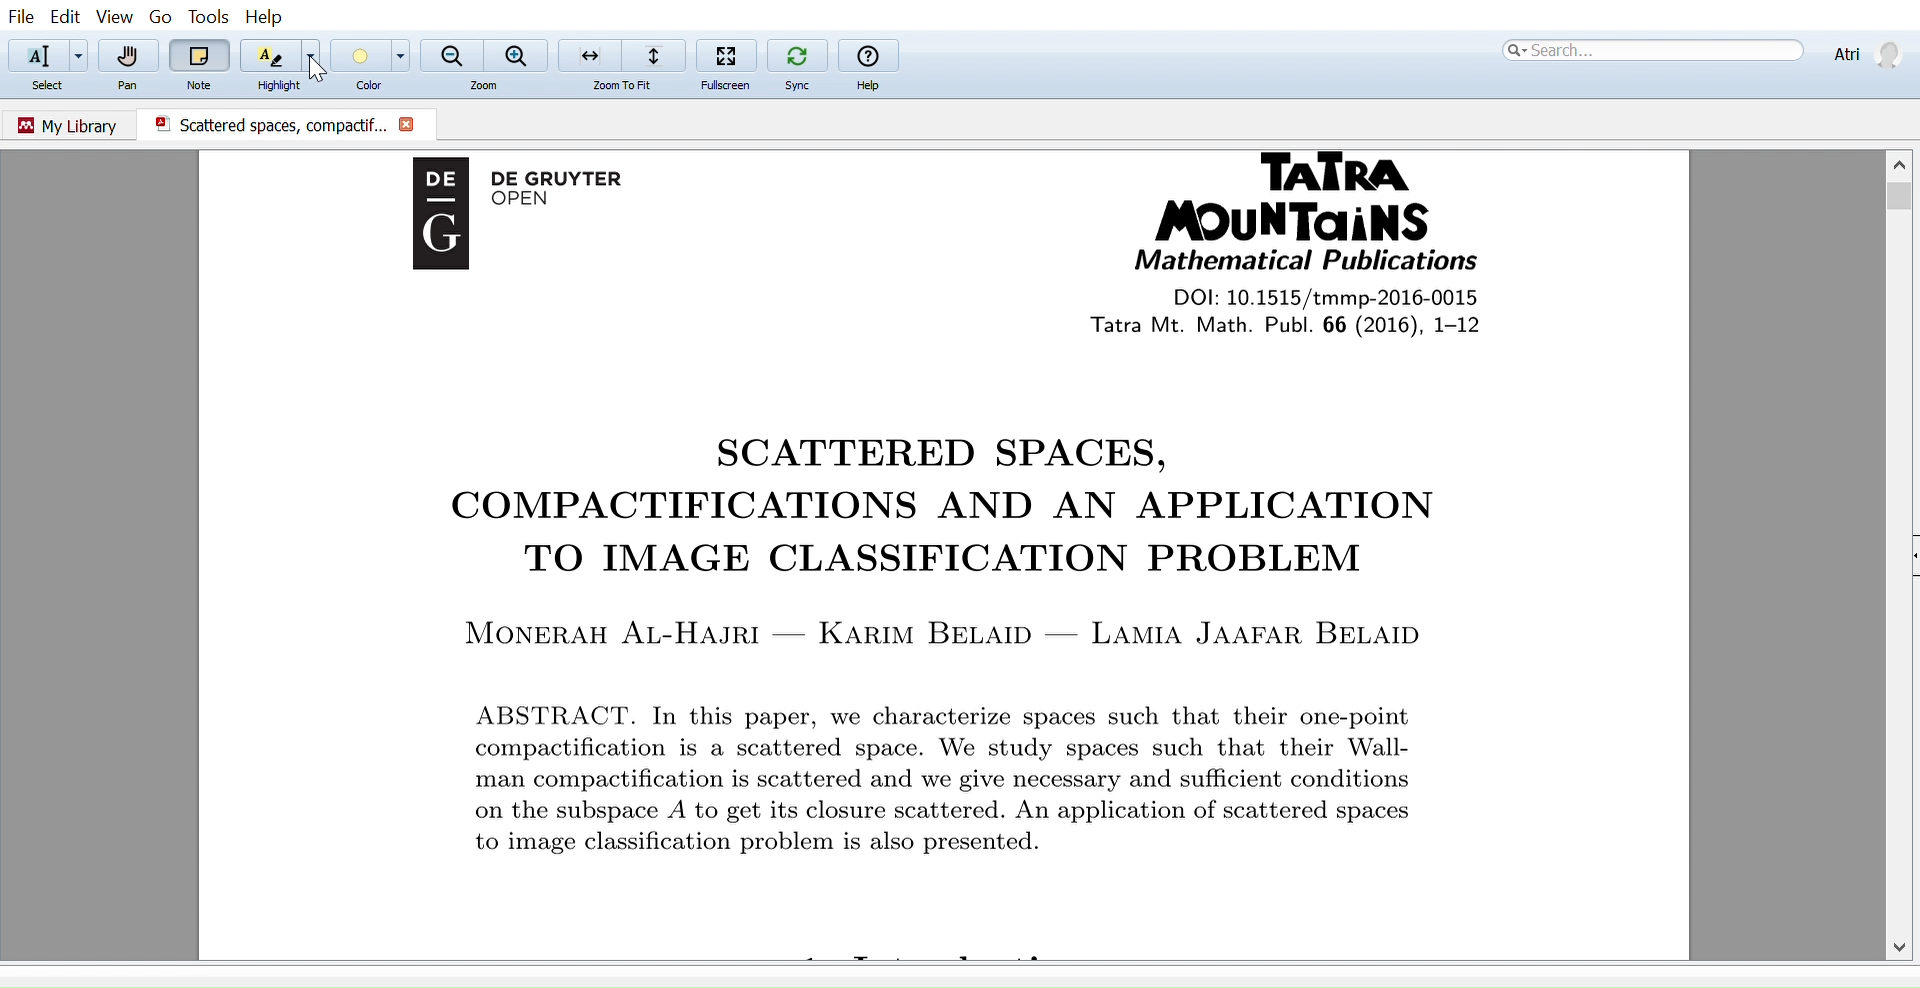 This screenshot has height=988, width=1920. Describe the element at coordinates (1328, 325) in the screenshot. I see `tatra Mt. Math Publi. 66 (2016), 1-12 ` at that location.